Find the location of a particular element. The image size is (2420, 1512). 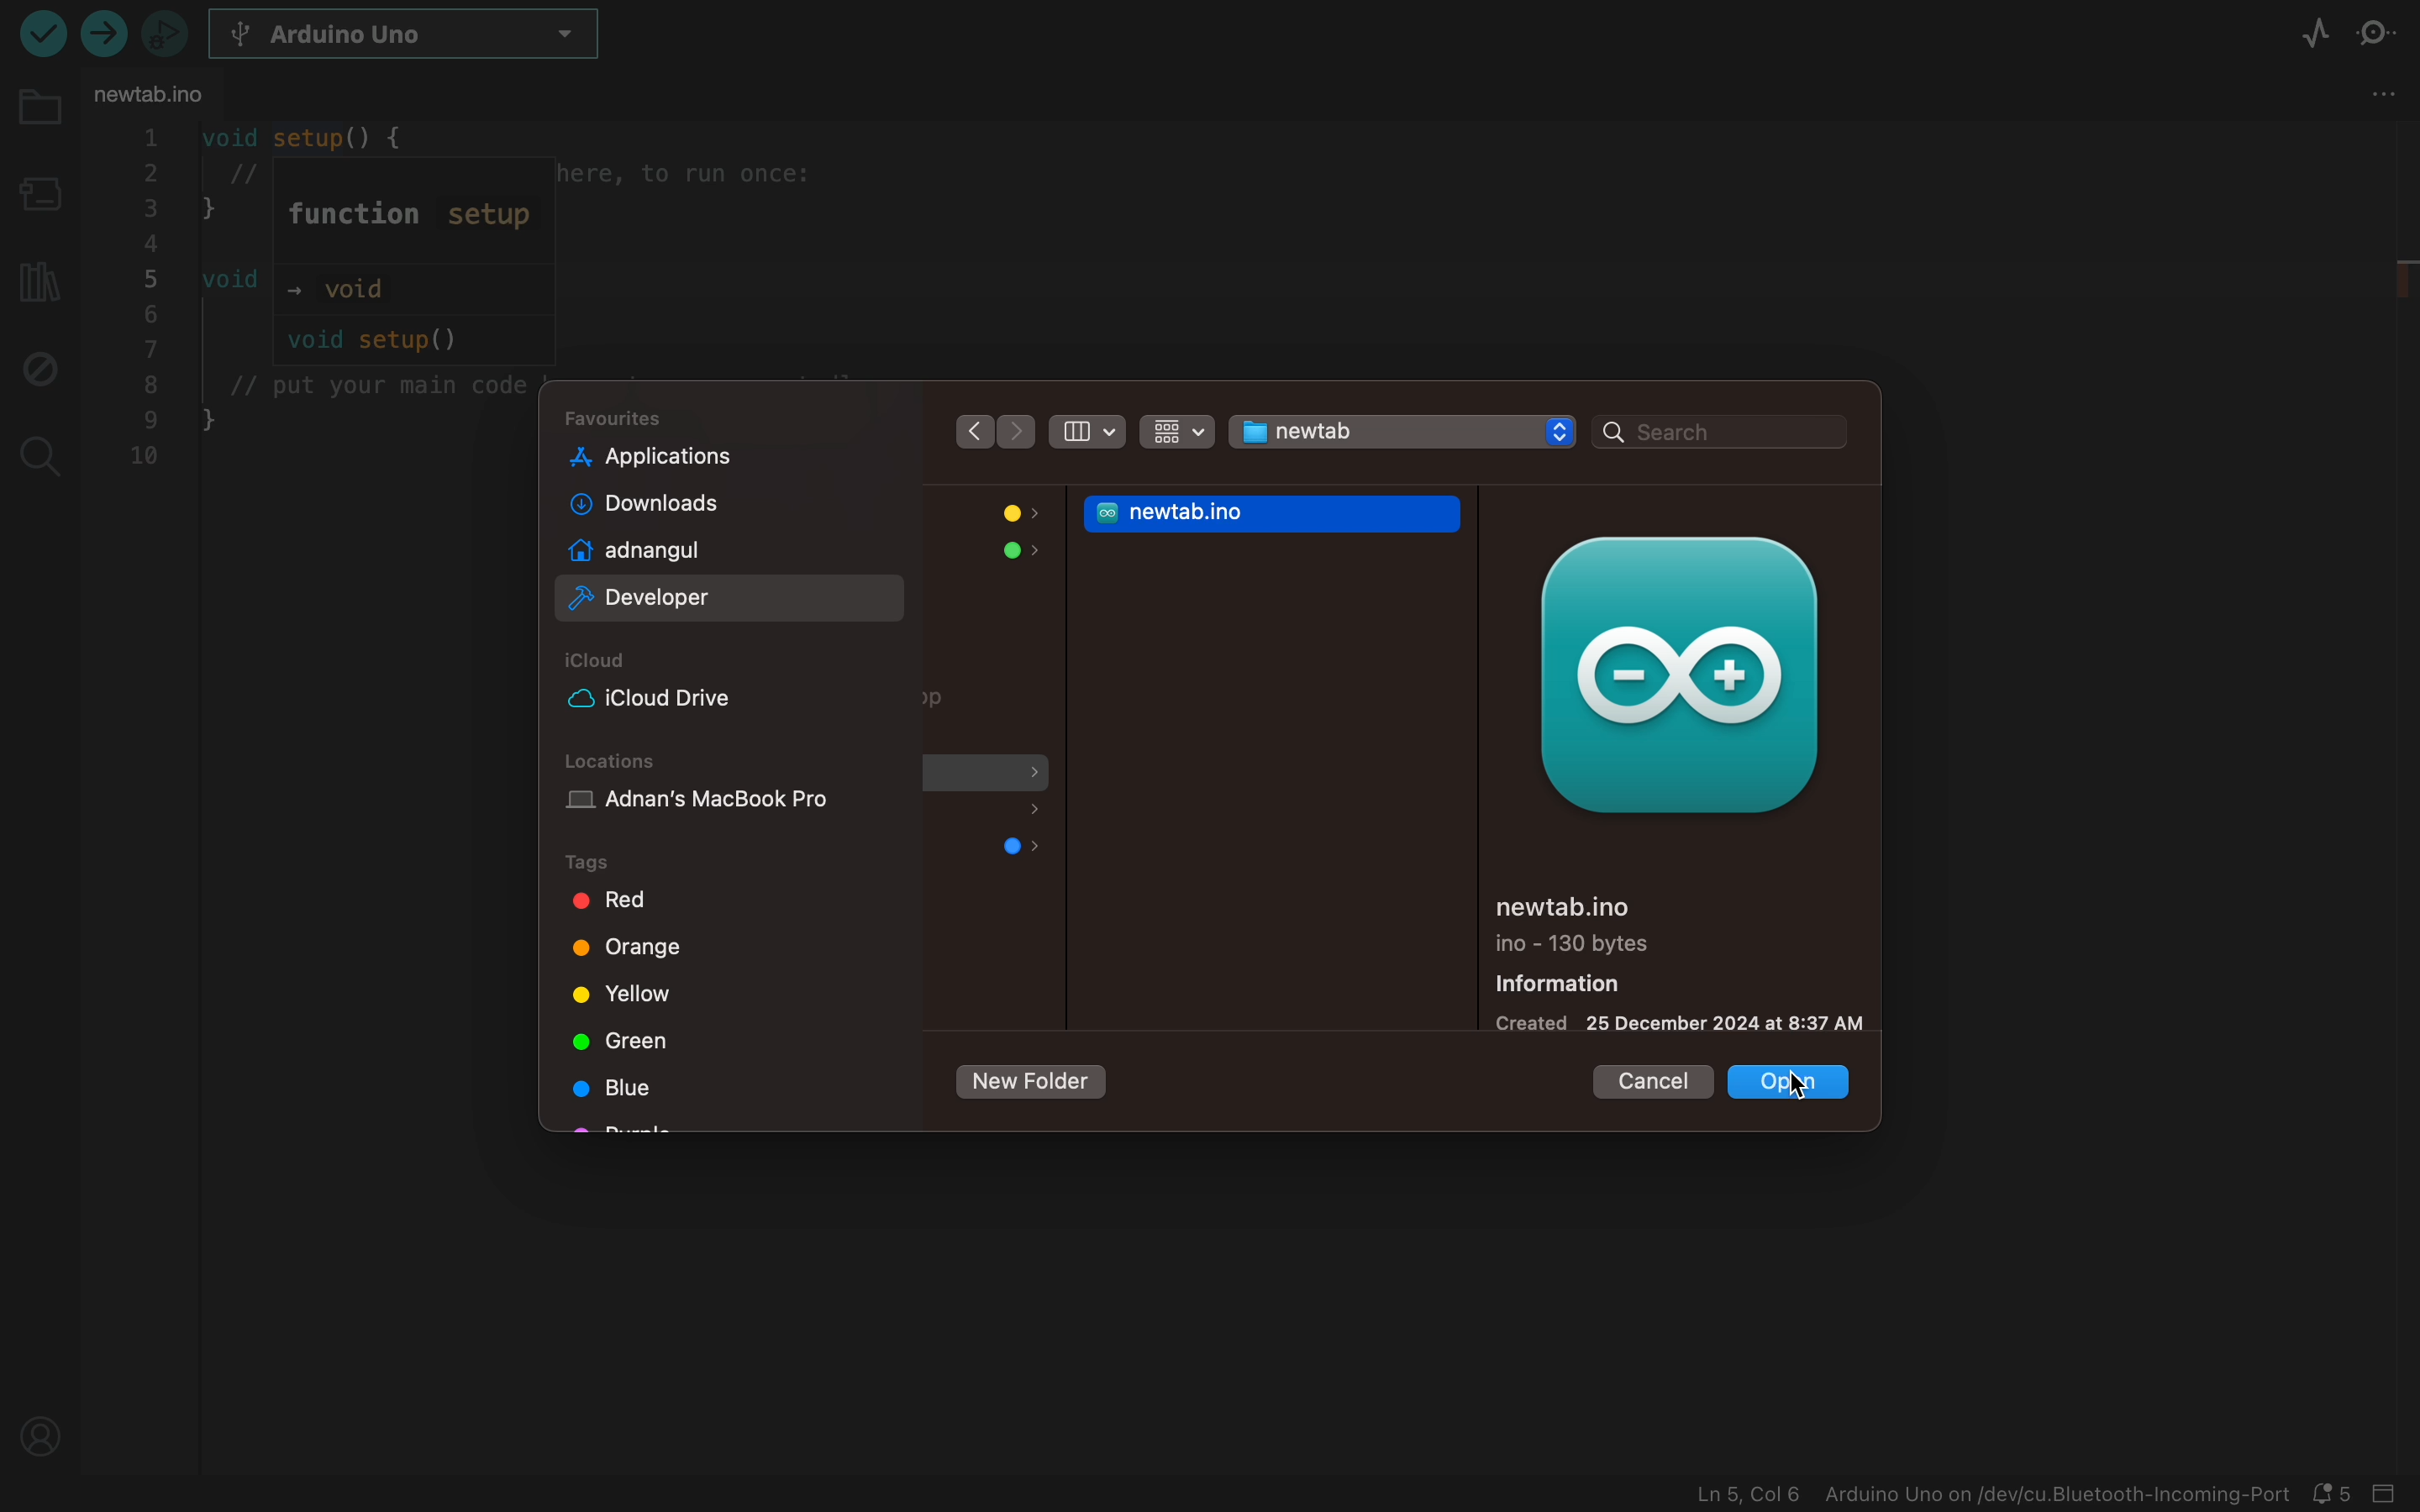

search bar is located at coordinates (1720, 433).